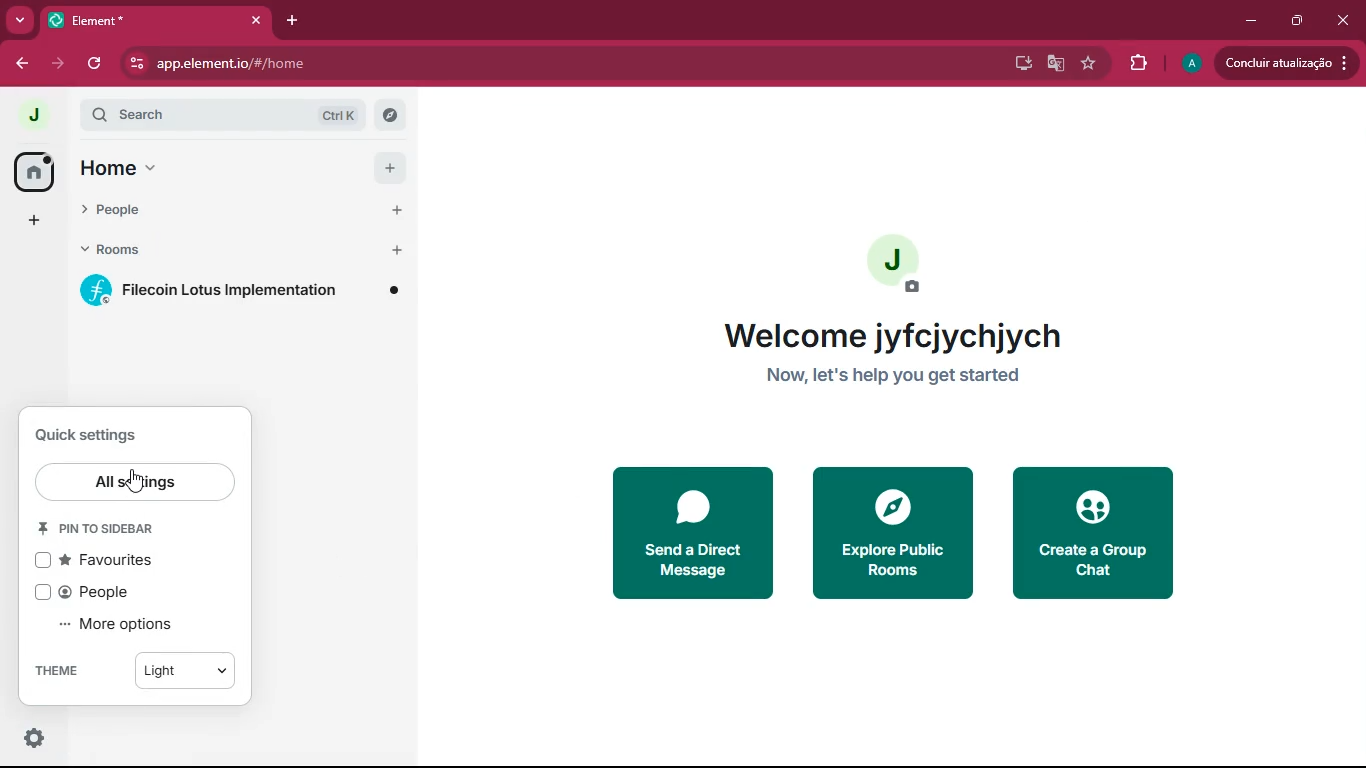  What do you see at coordinates (1251, 21) in the screenshot?
I see `minimize` at bounding box center [1251, 21].